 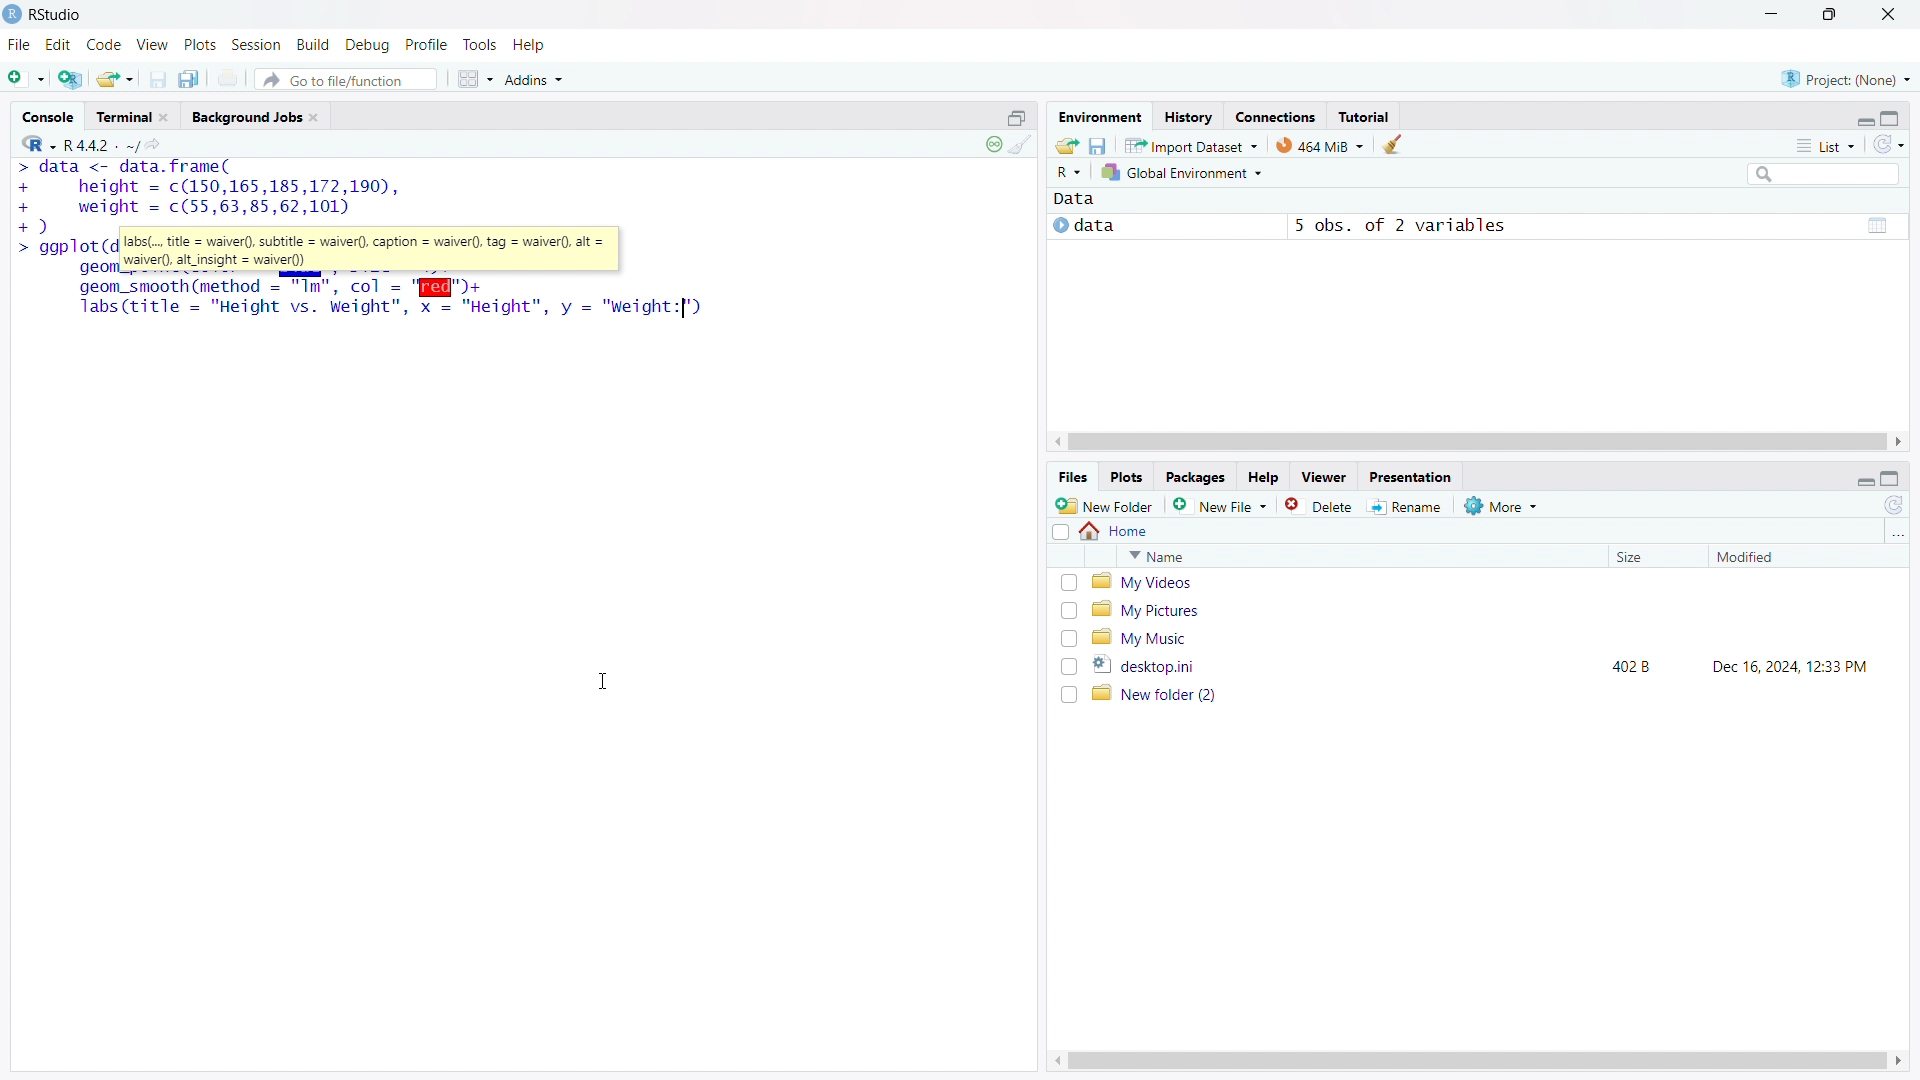 I want to click on minimize pane, so click(x=1864, y=118).